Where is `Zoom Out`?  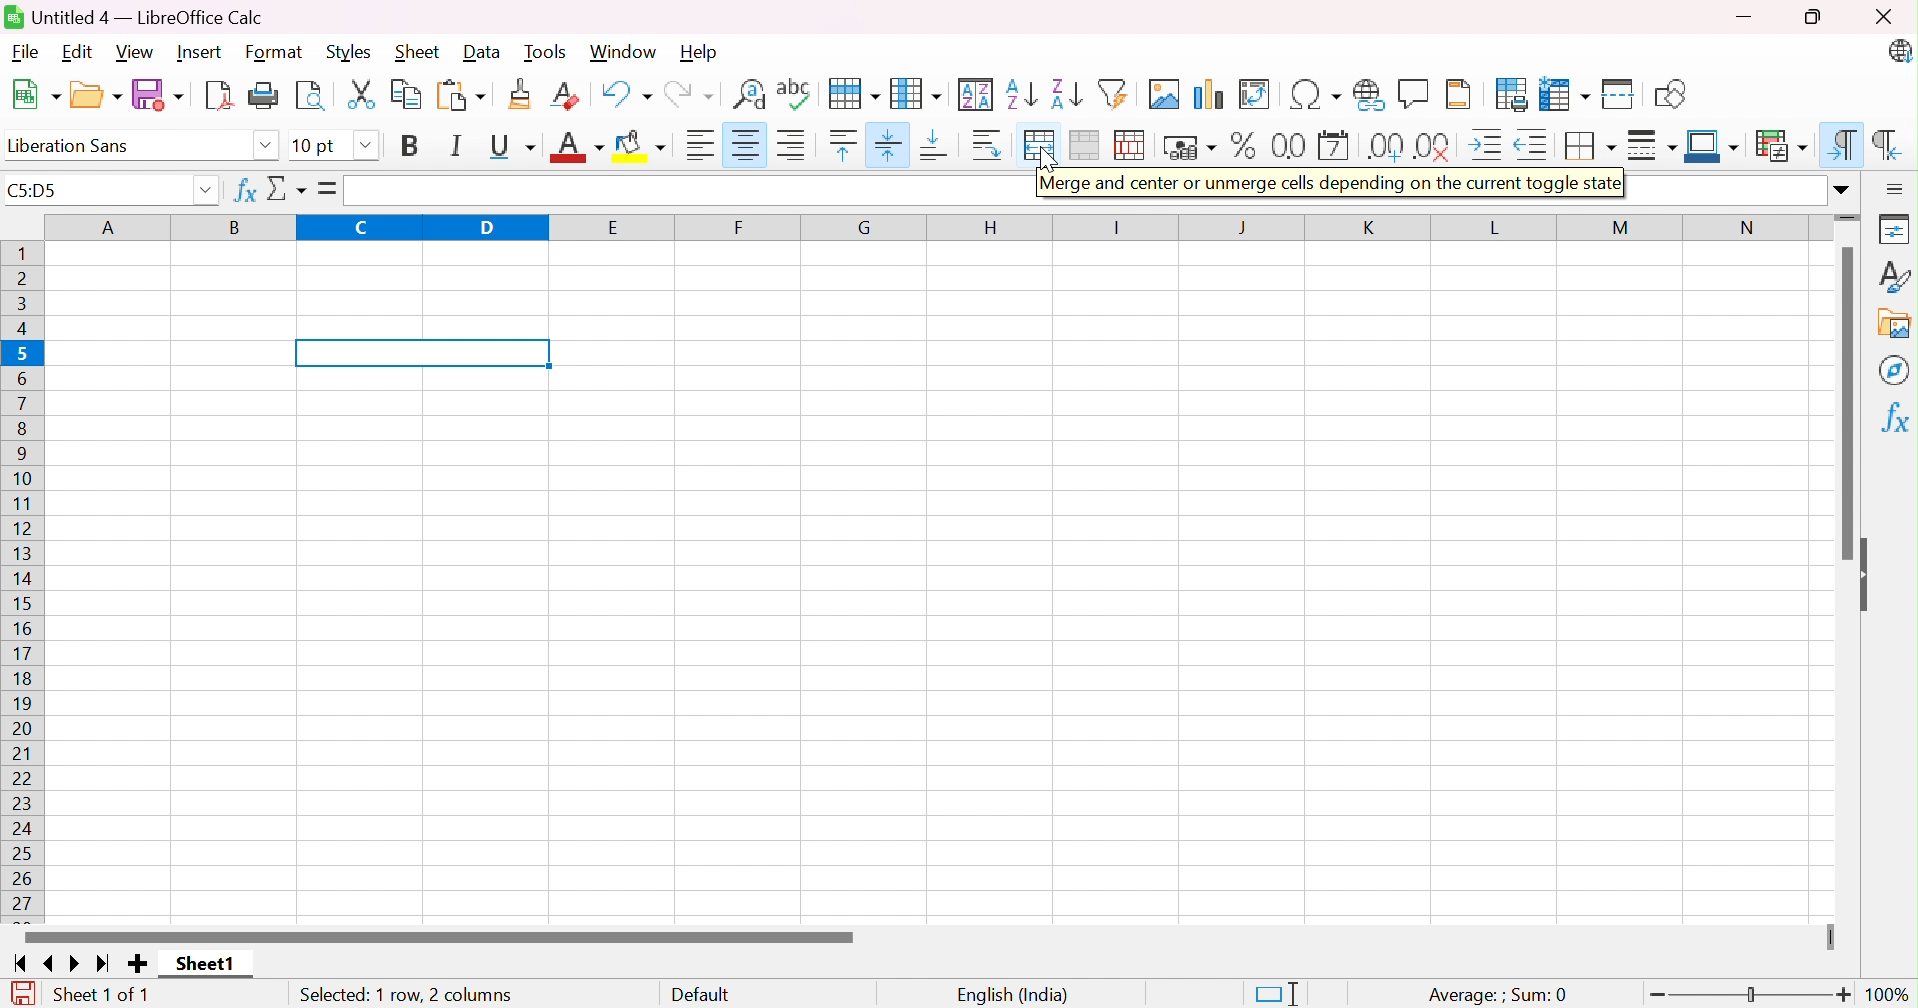 Zoom Out is located at coordinates (1661, 995).